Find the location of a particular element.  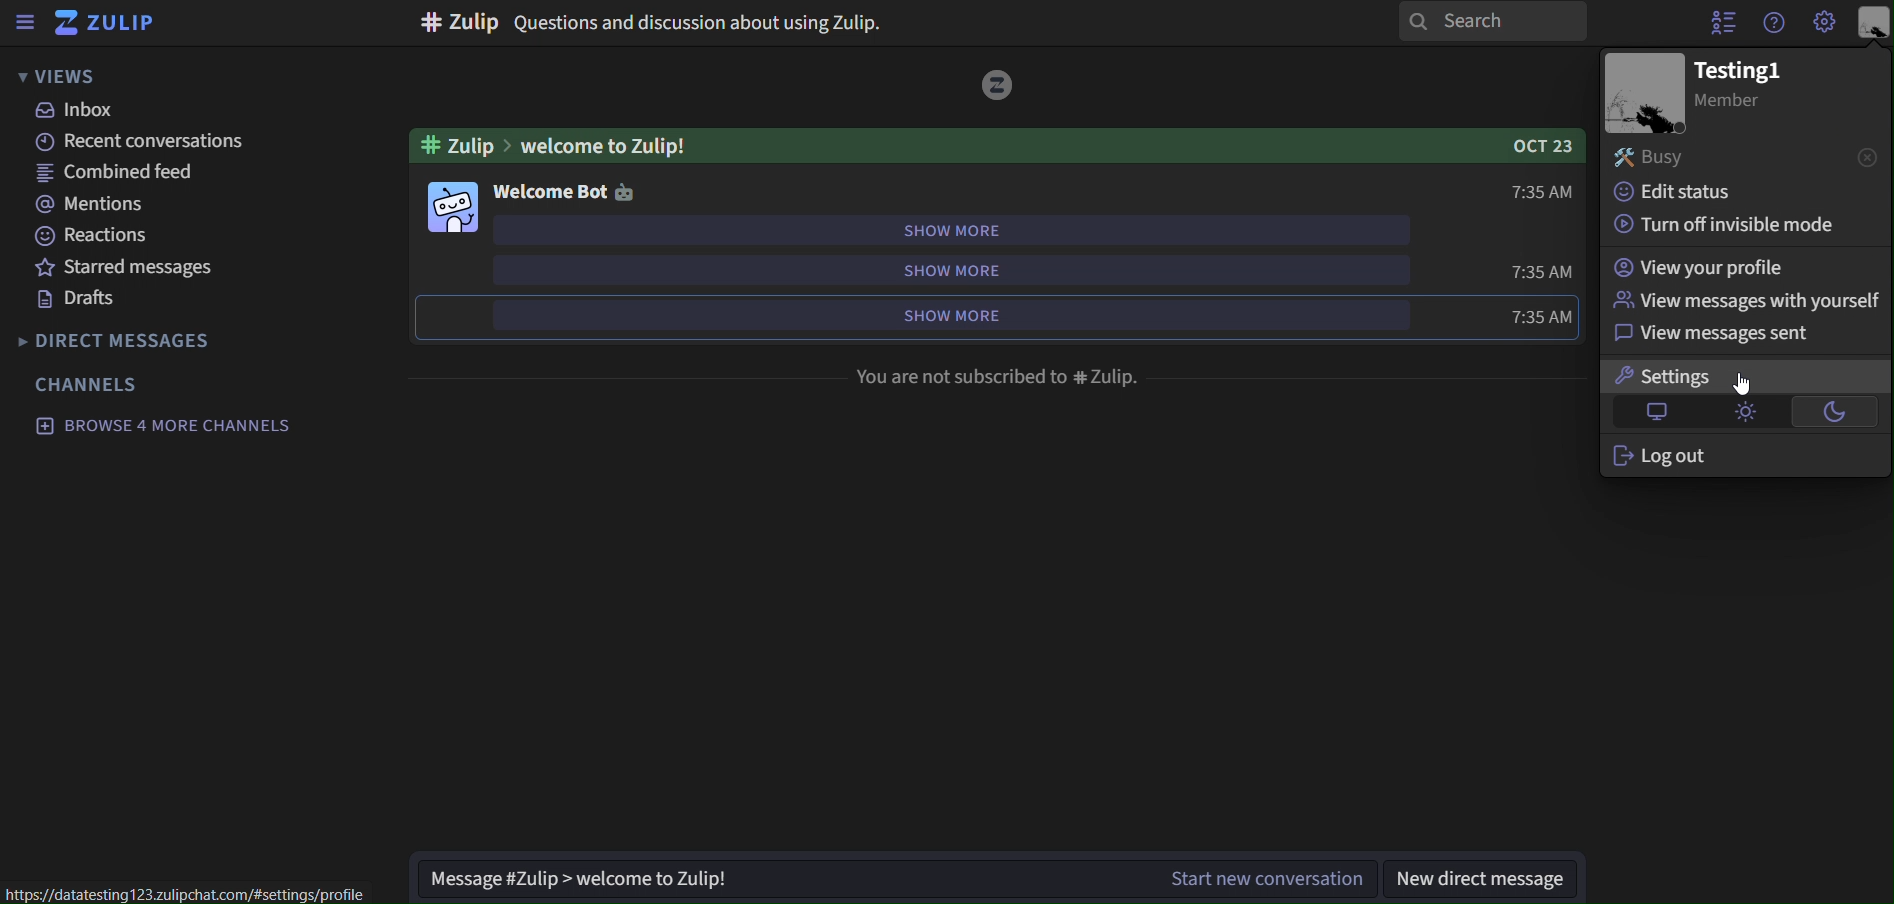

view your profile is located at coordinates (1701, 269).